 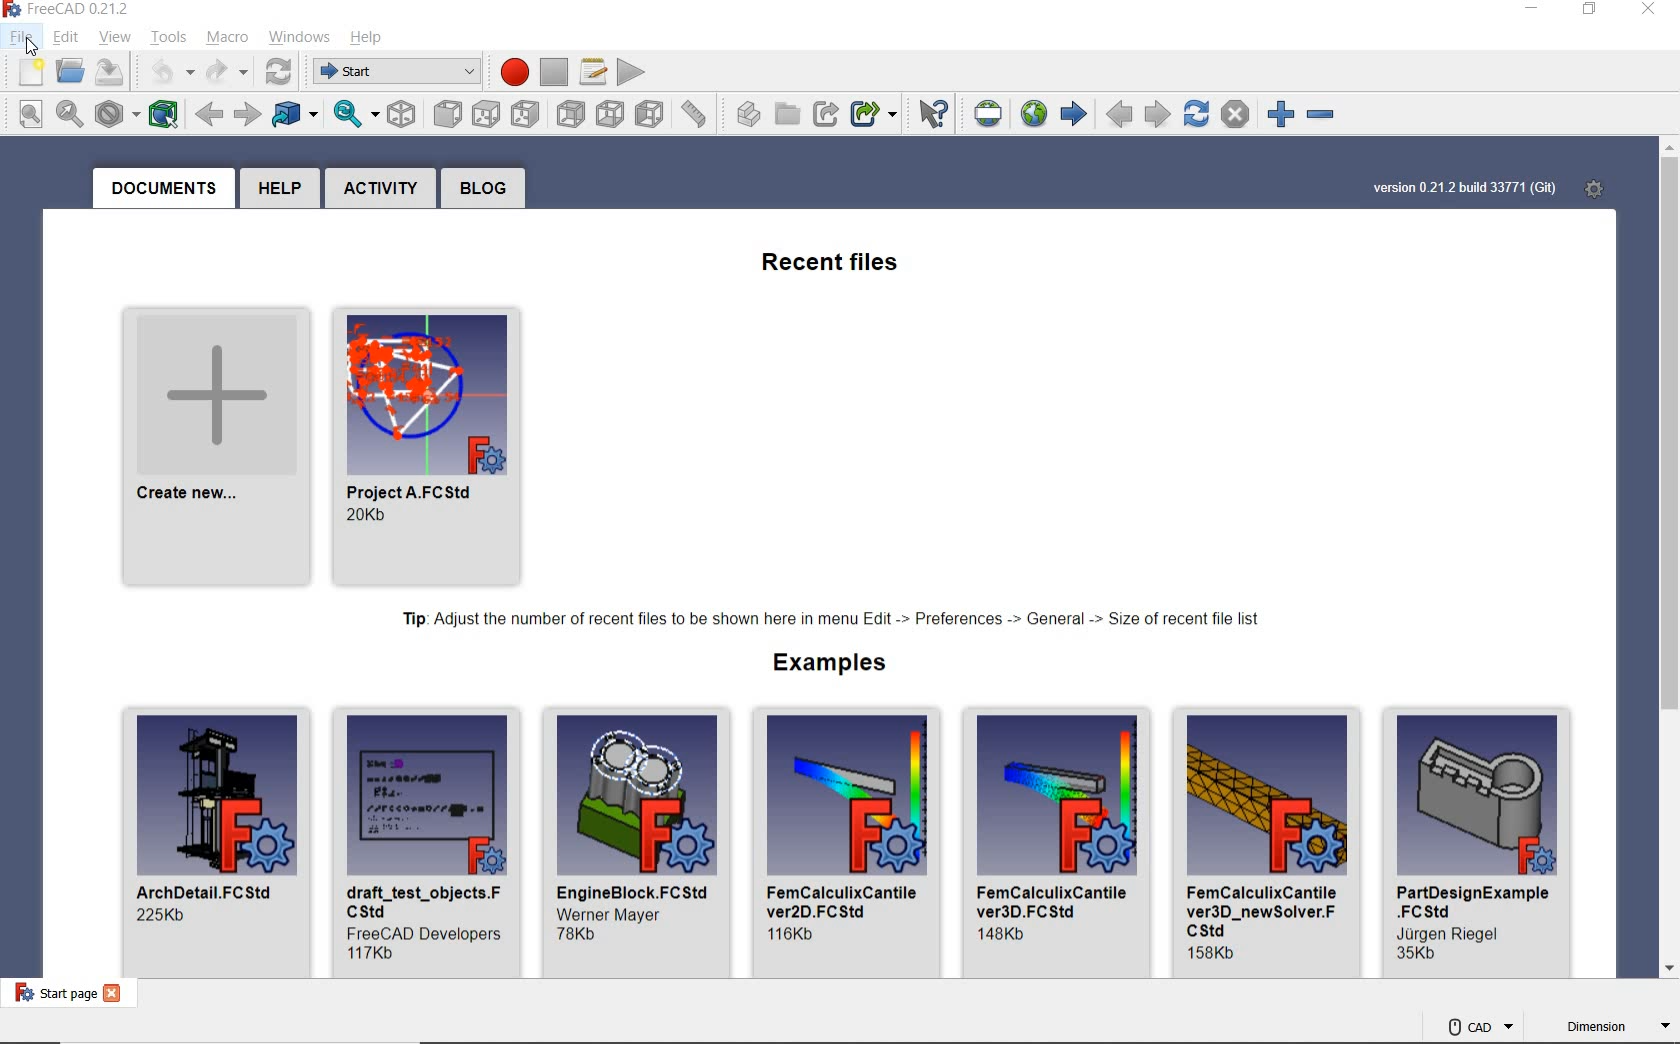 What do you see at coordinates (744, 113) in the screenshot?
I see `CREATE PART` at bounding box center [744, 113].